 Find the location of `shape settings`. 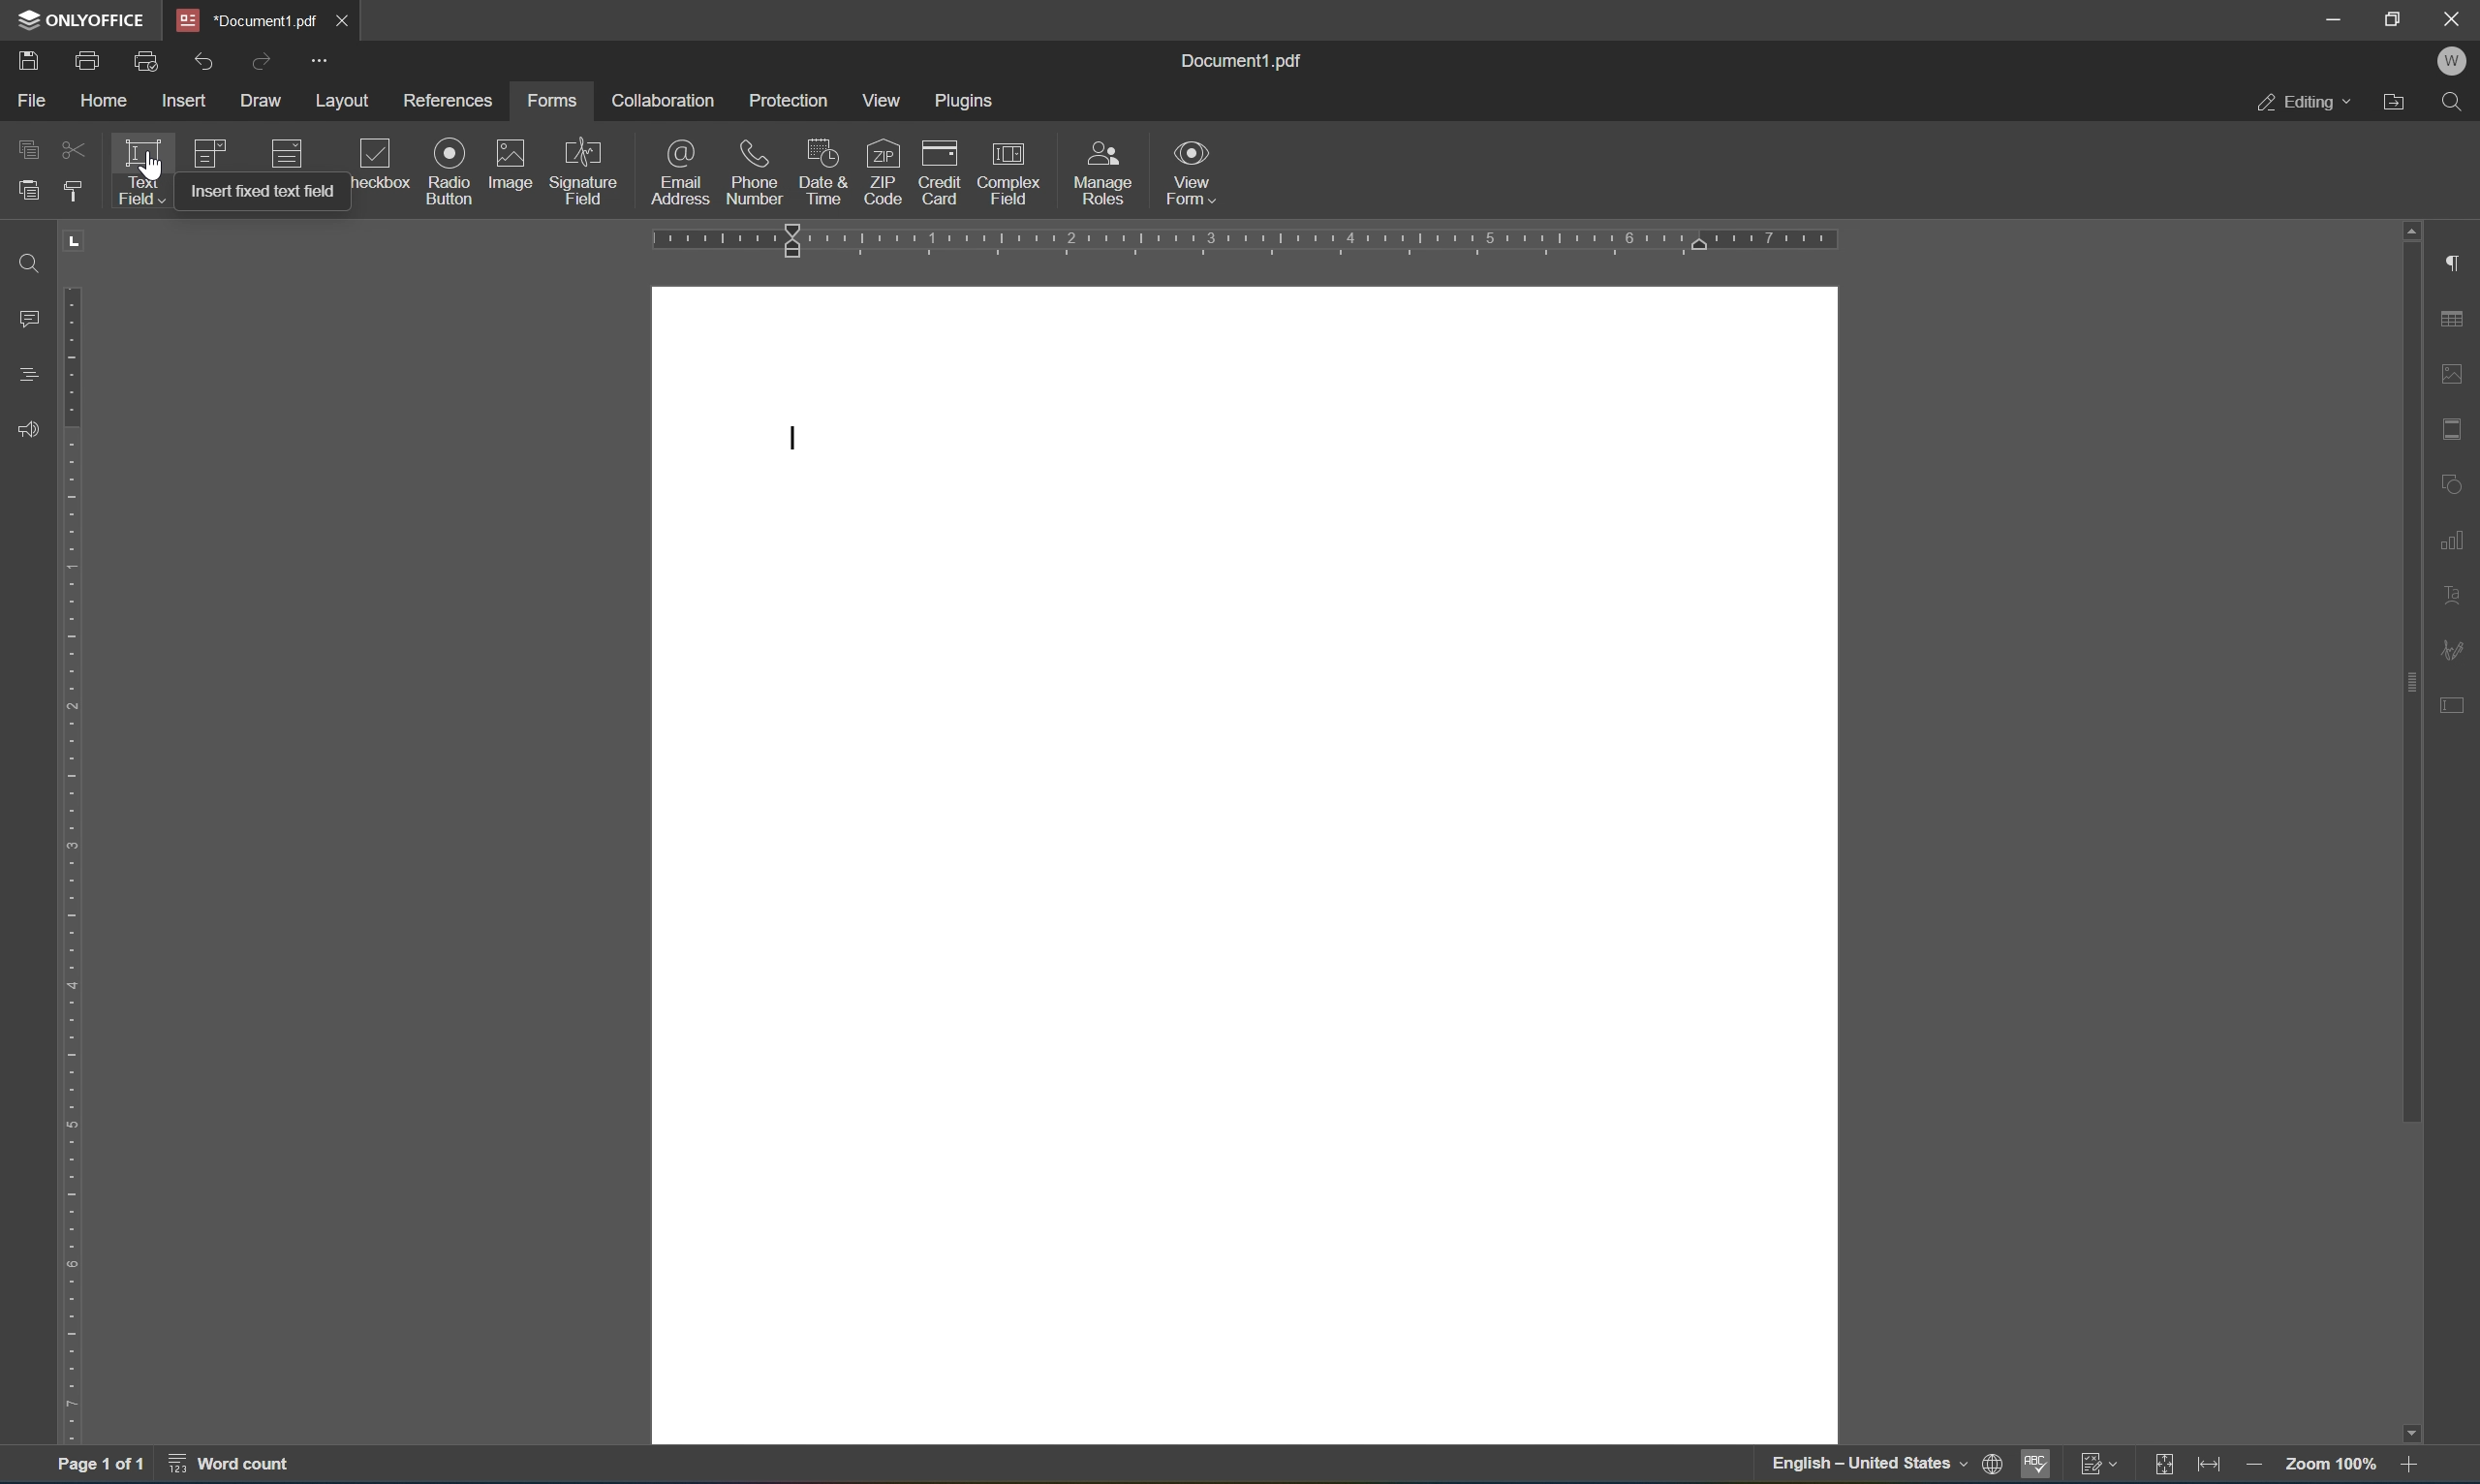

shape settings is located at coordinates (2455, 483).